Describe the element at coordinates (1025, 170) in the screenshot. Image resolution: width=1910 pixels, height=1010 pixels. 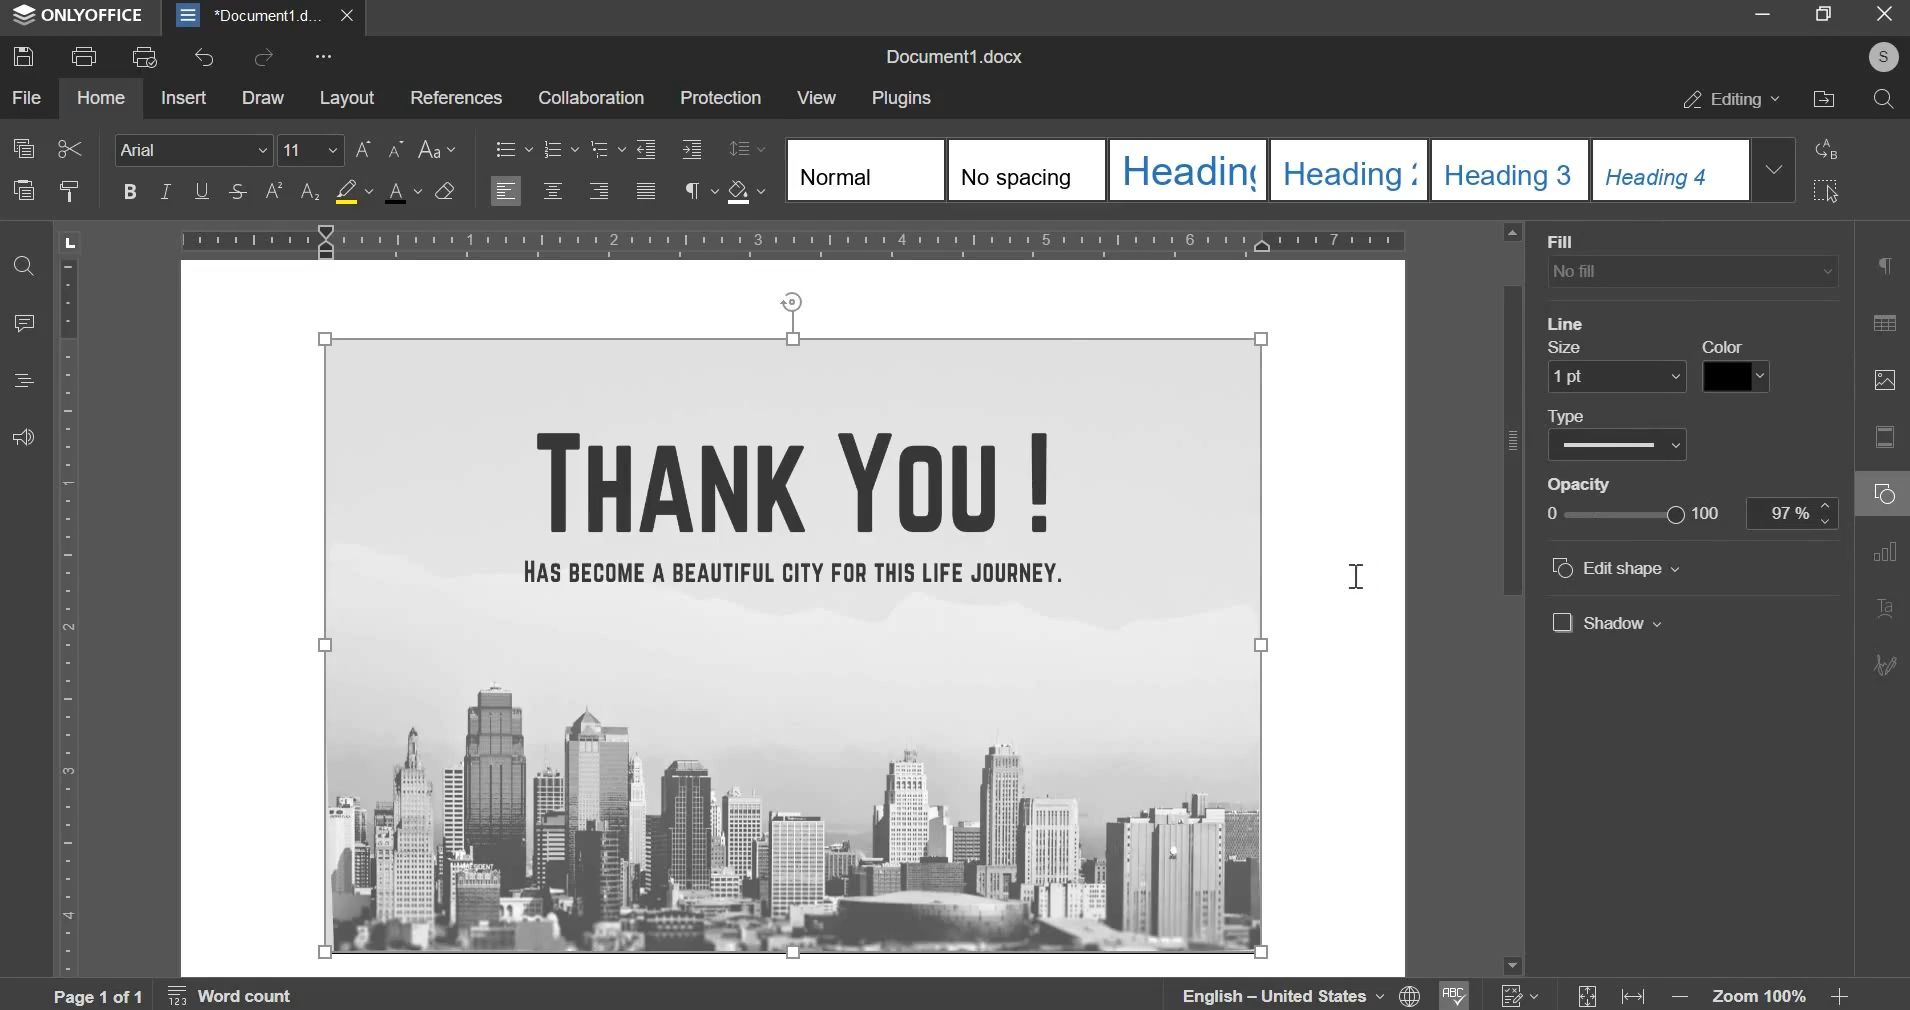
I see `No spacing` at that location.